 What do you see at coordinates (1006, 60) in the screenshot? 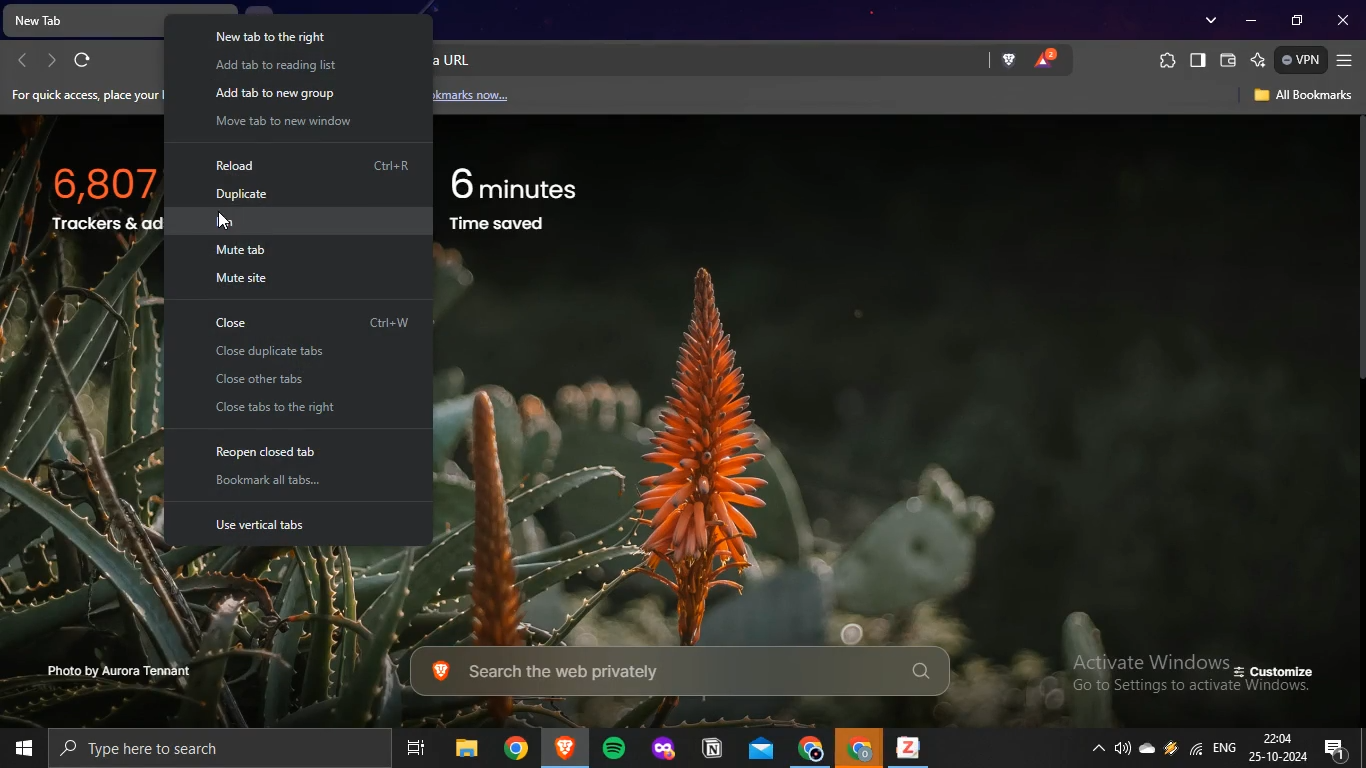
I see `brave shield` at bounding box center [1006, 60].